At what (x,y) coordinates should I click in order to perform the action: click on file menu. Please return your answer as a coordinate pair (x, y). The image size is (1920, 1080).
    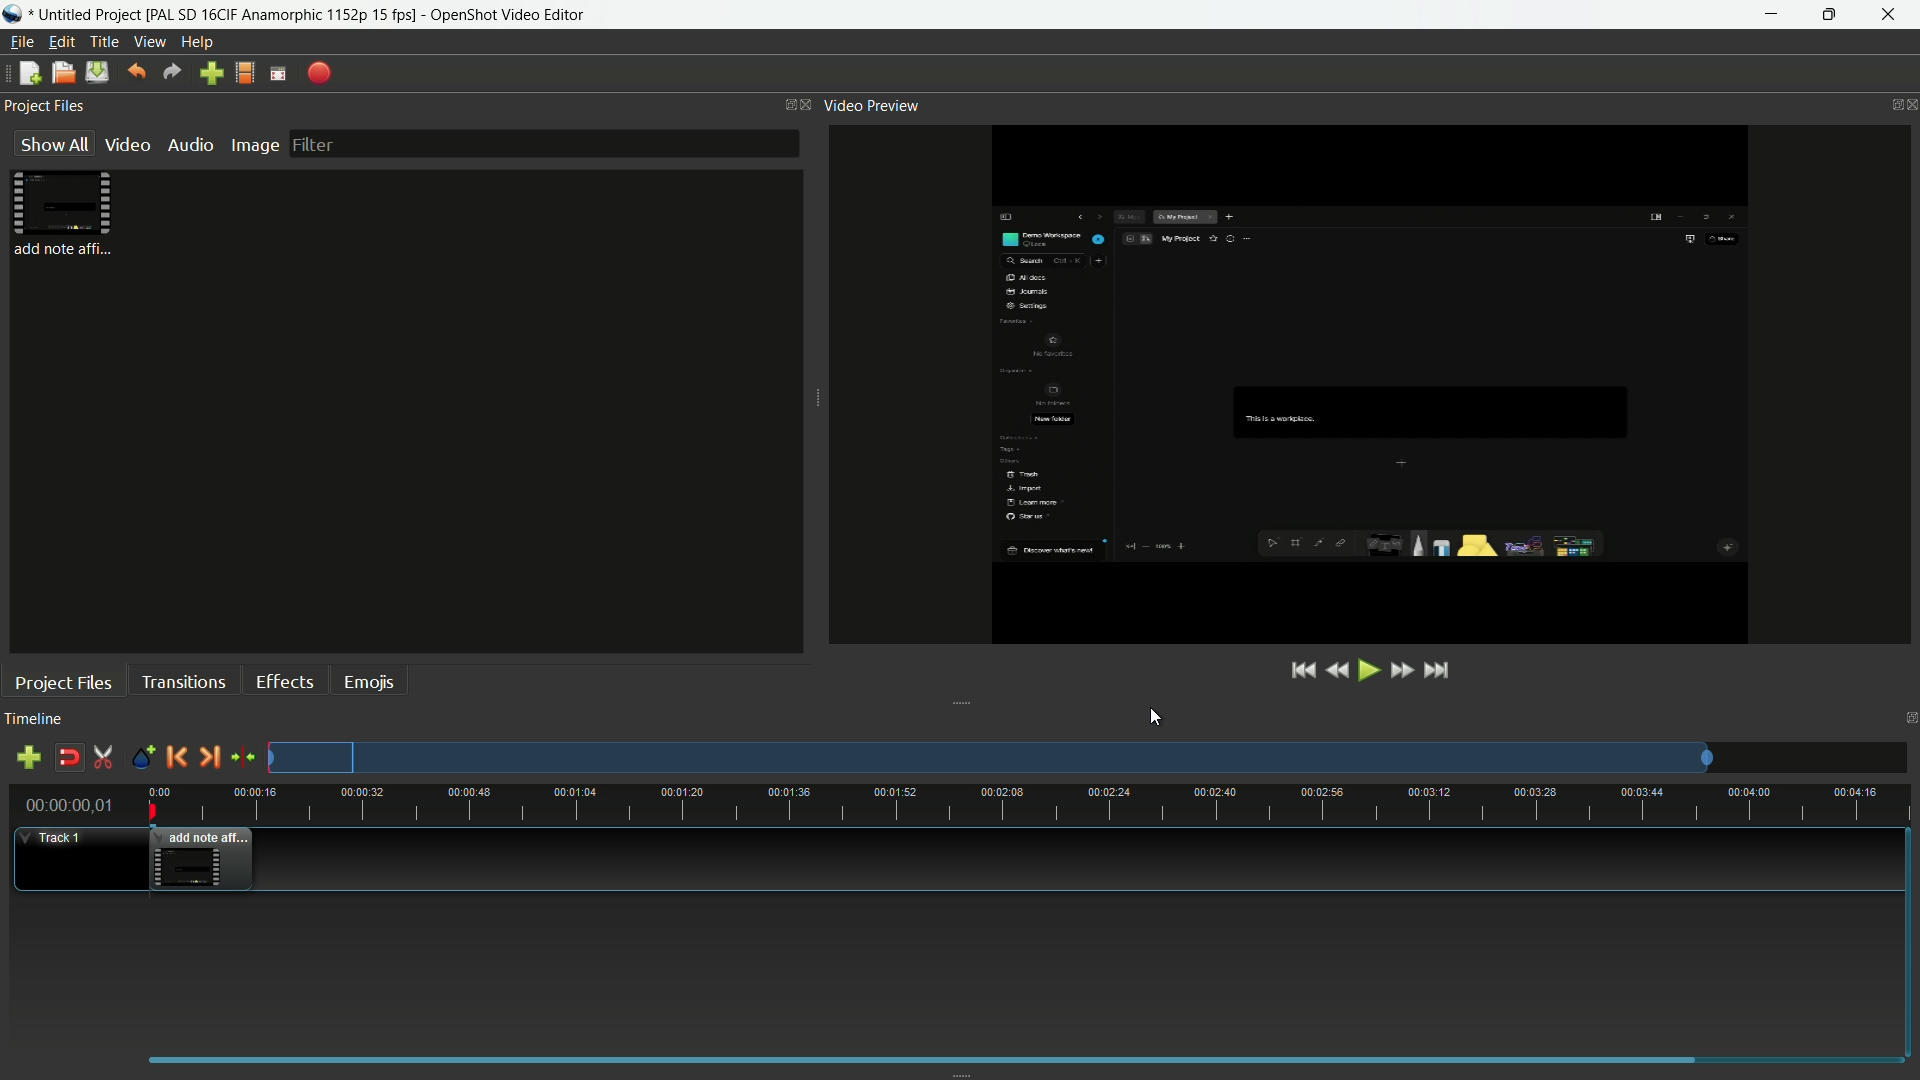
    Looking at the image, I should click on (21, 42).